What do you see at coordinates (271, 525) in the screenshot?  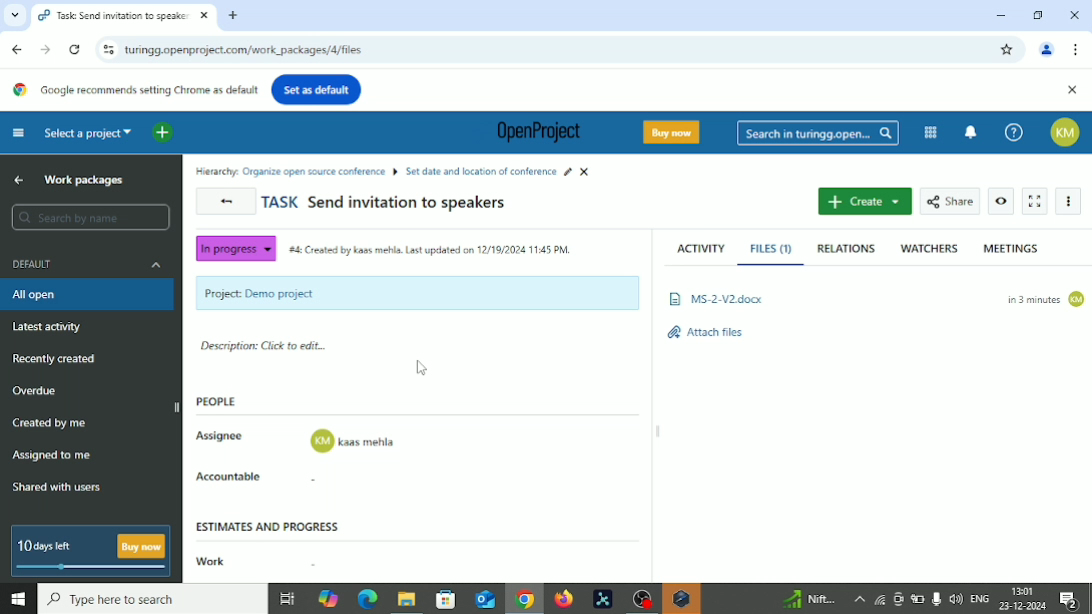 I see `Estimates and progress` at bounding box center [271, 525].